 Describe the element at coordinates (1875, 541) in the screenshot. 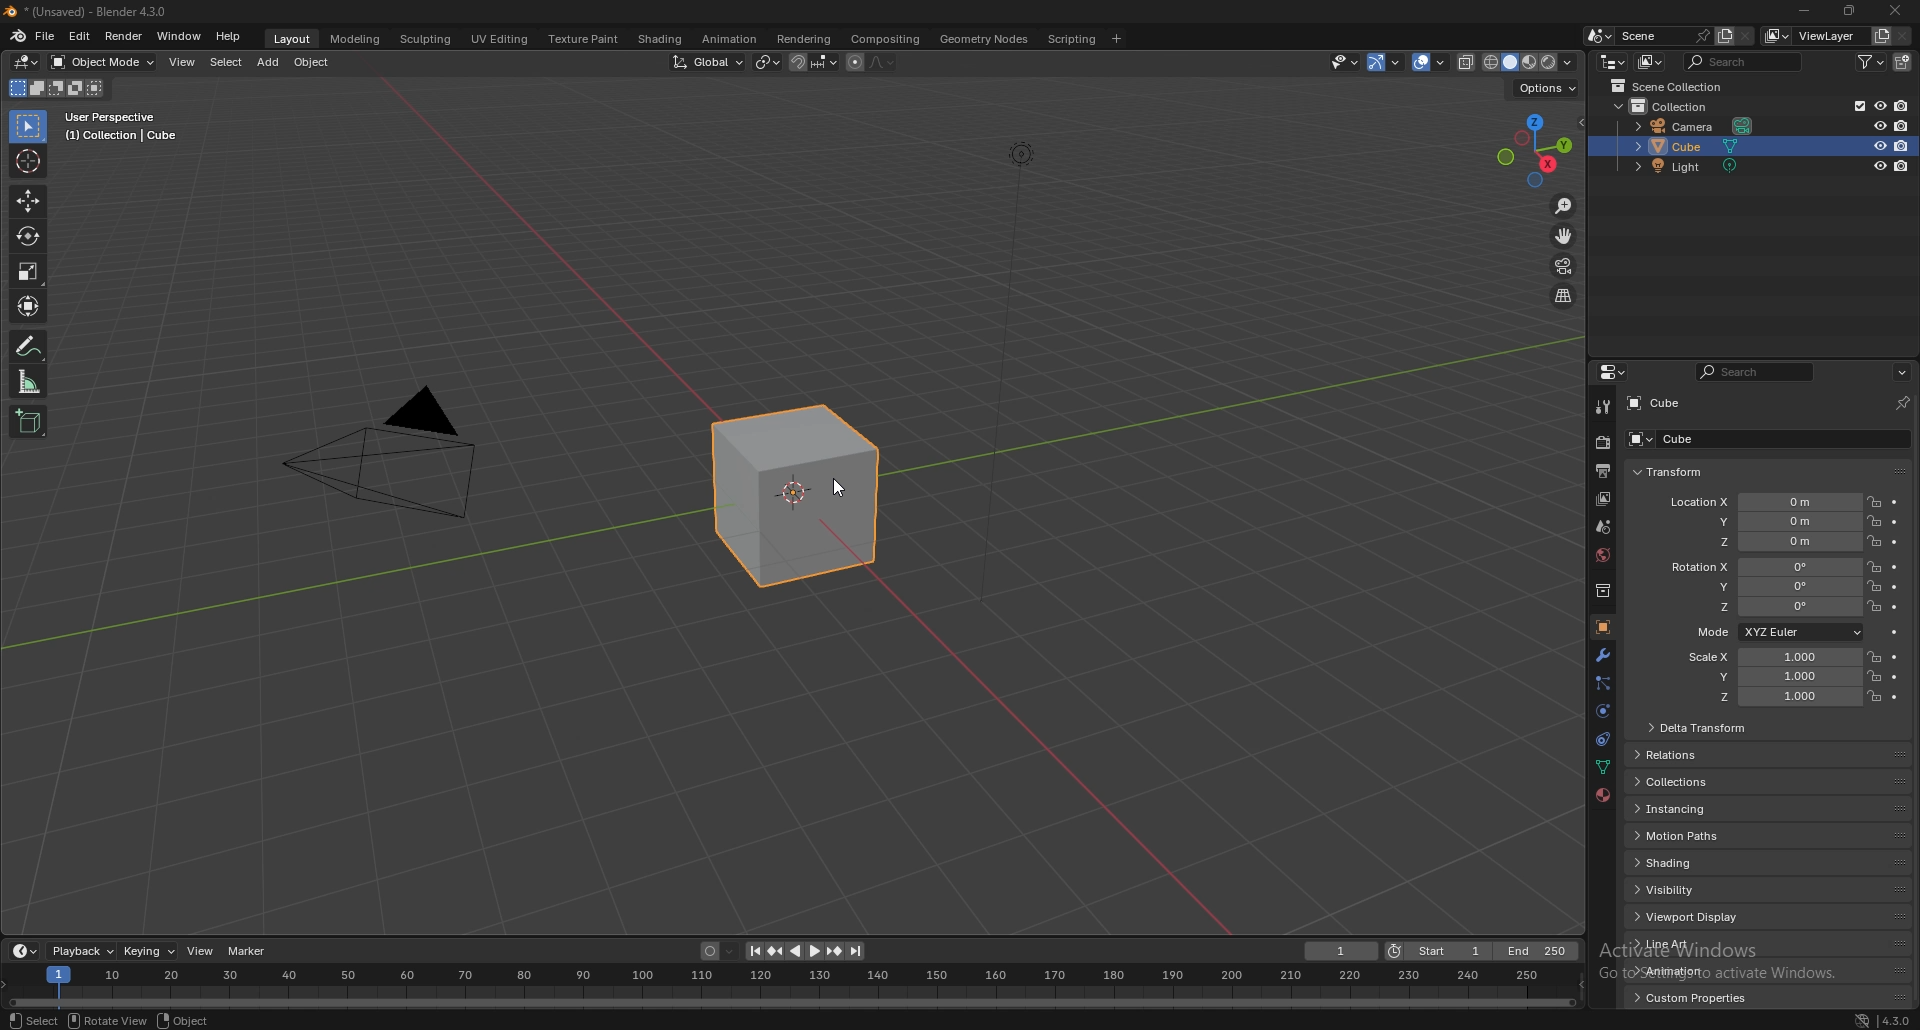

I see `lock location` at that location.